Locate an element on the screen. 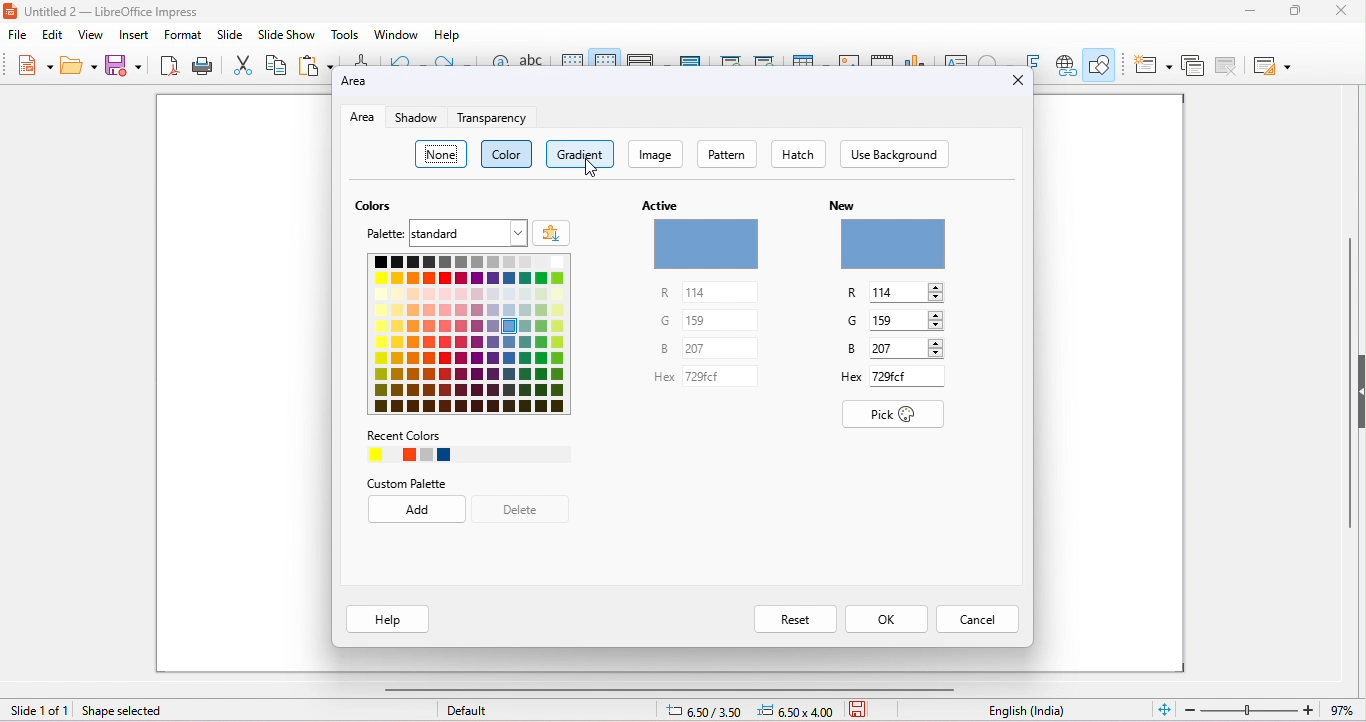 The width and height of the screenshot is (1366, 722). g is located at coordinates (653, 318).